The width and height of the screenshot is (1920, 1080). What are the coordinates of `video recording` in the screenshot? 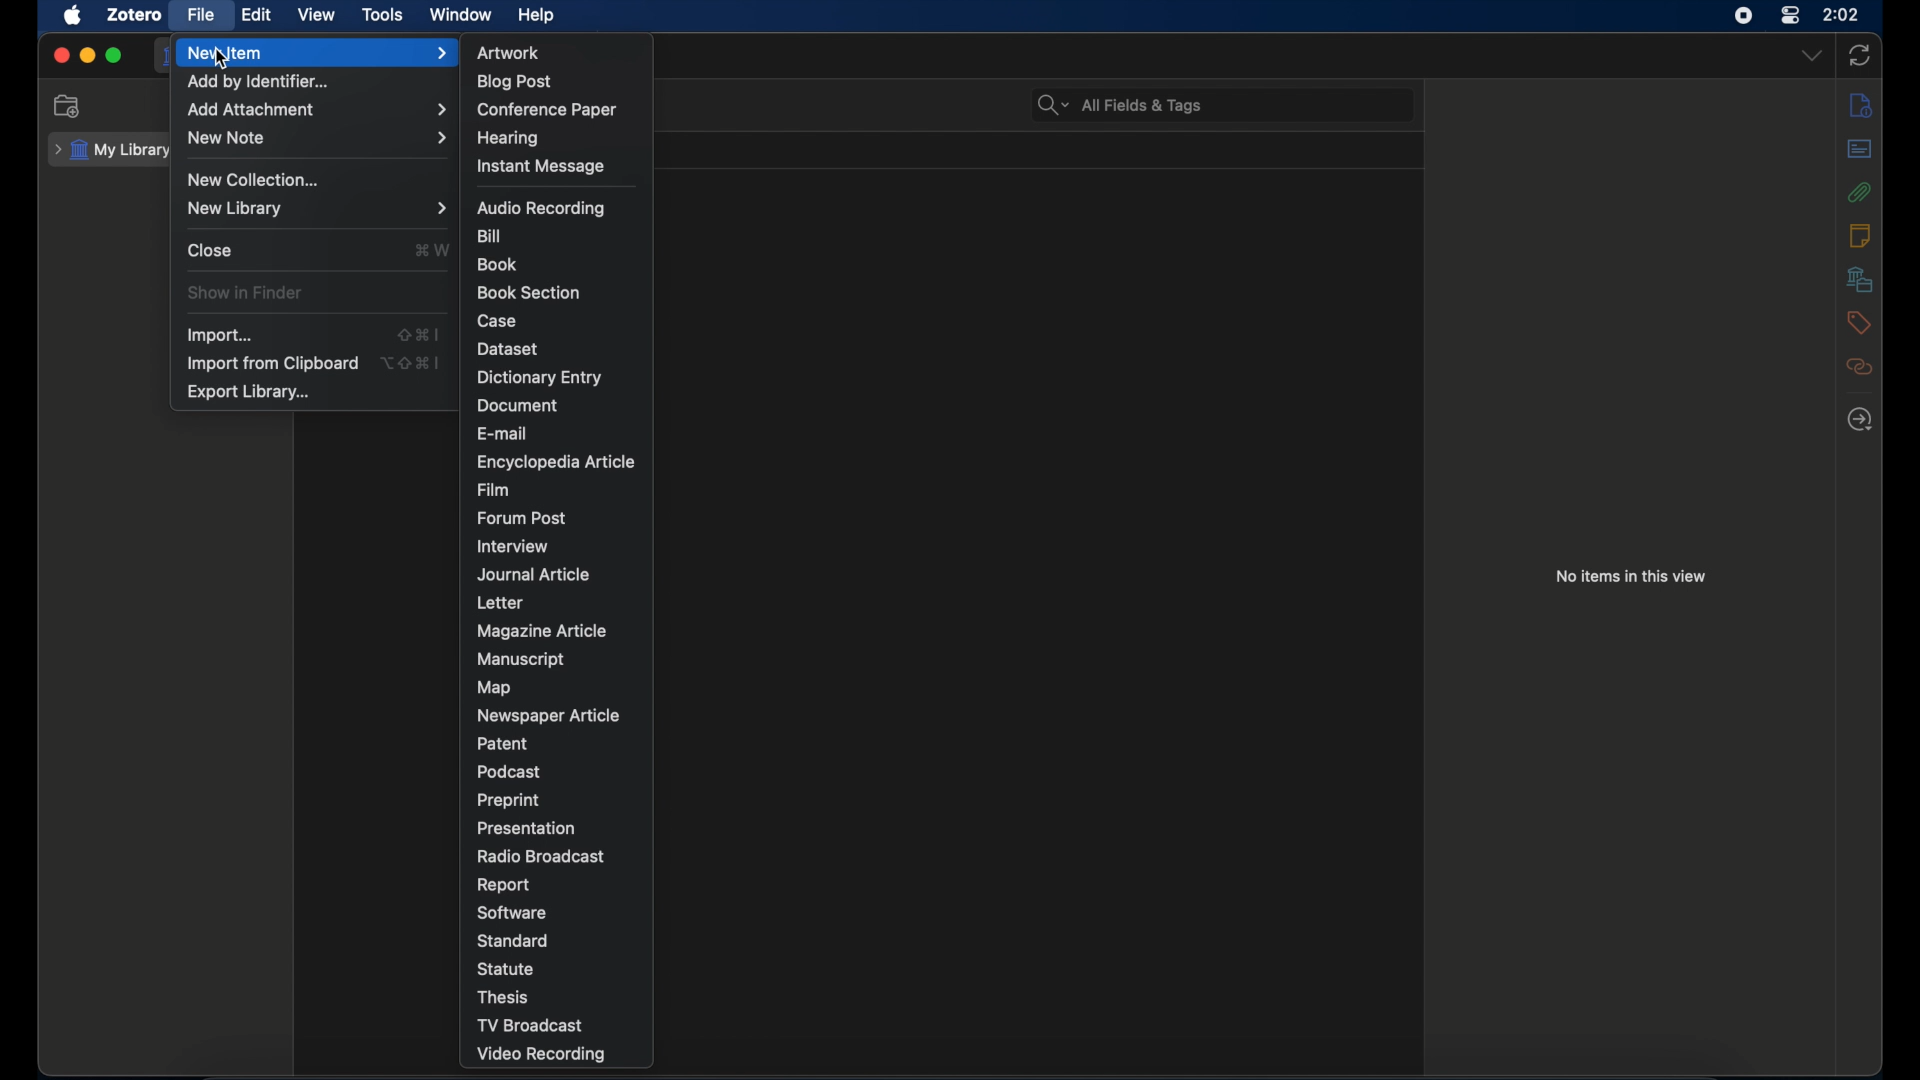 It's located at (545, 1055).